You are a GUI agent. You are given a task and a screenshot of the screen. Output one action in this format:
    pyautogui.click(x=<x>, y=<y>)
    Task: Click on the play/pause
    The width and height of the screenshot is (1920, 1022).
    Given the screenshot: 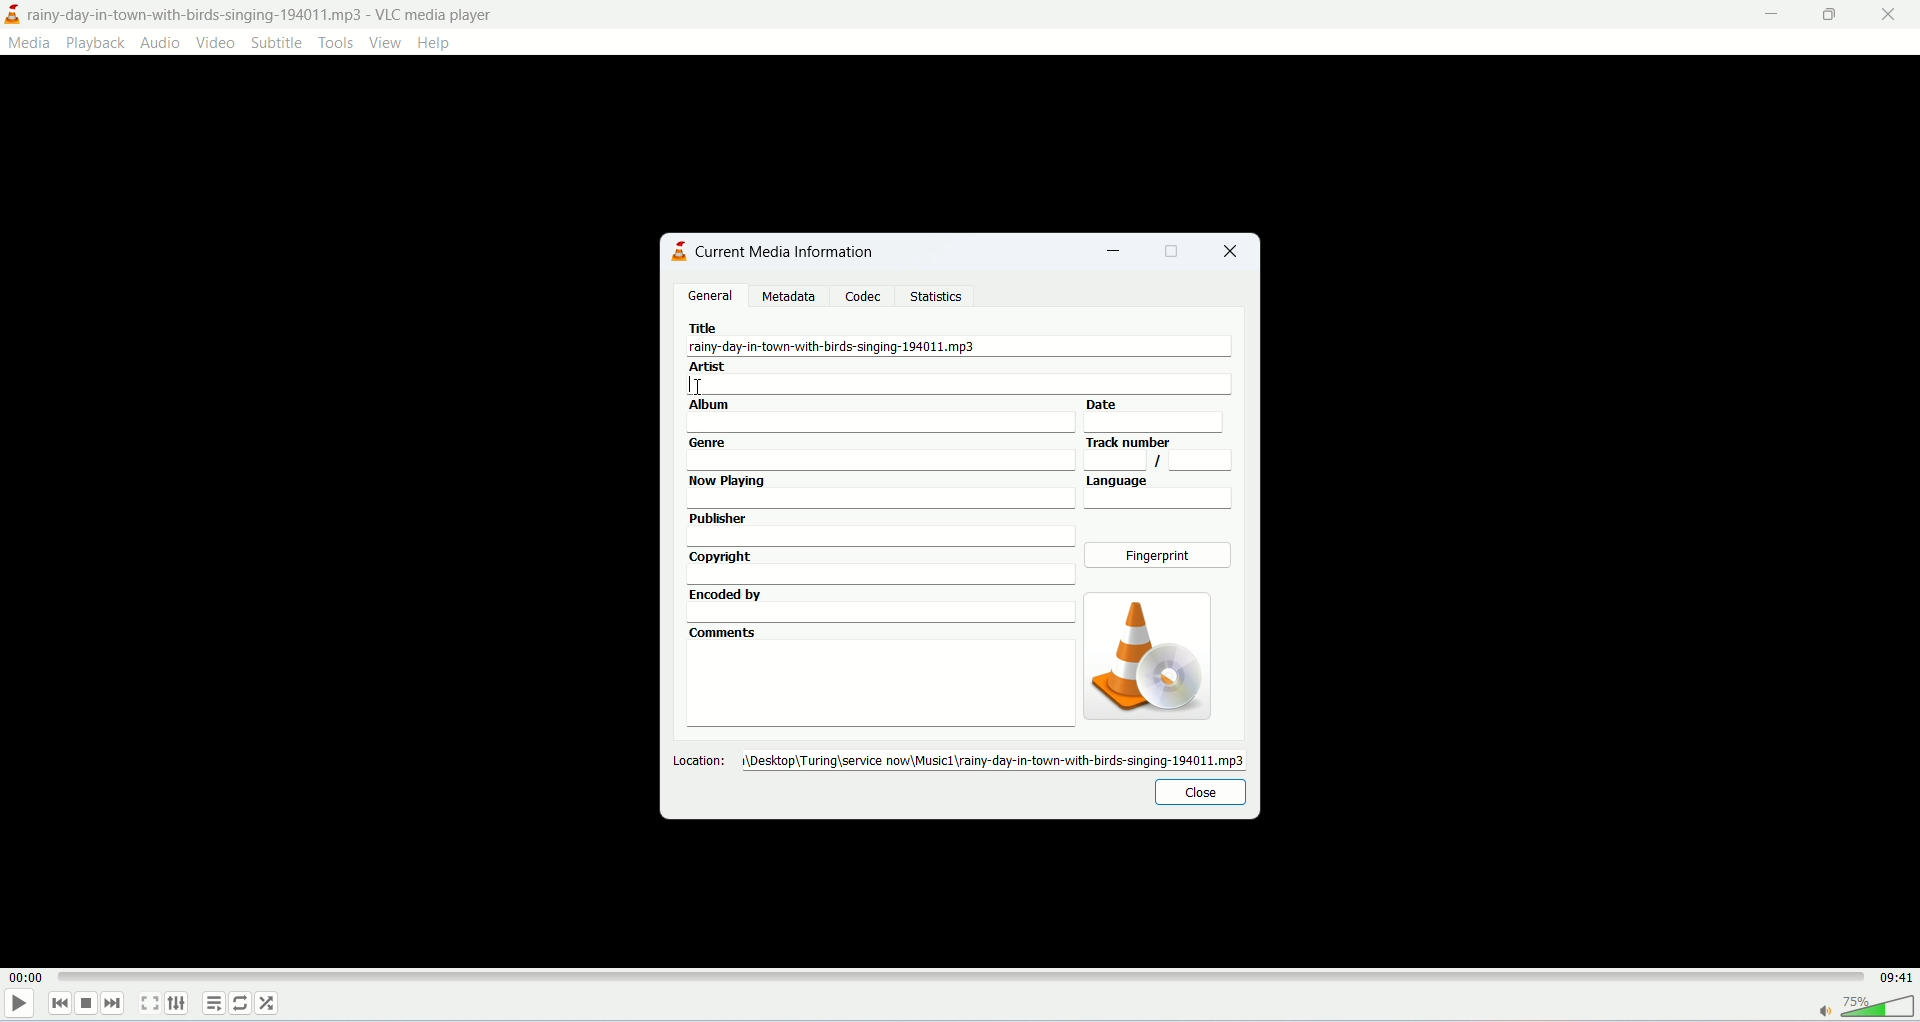 What is the action you would take?
    pyautogui.click(x=19, y=1007)
    